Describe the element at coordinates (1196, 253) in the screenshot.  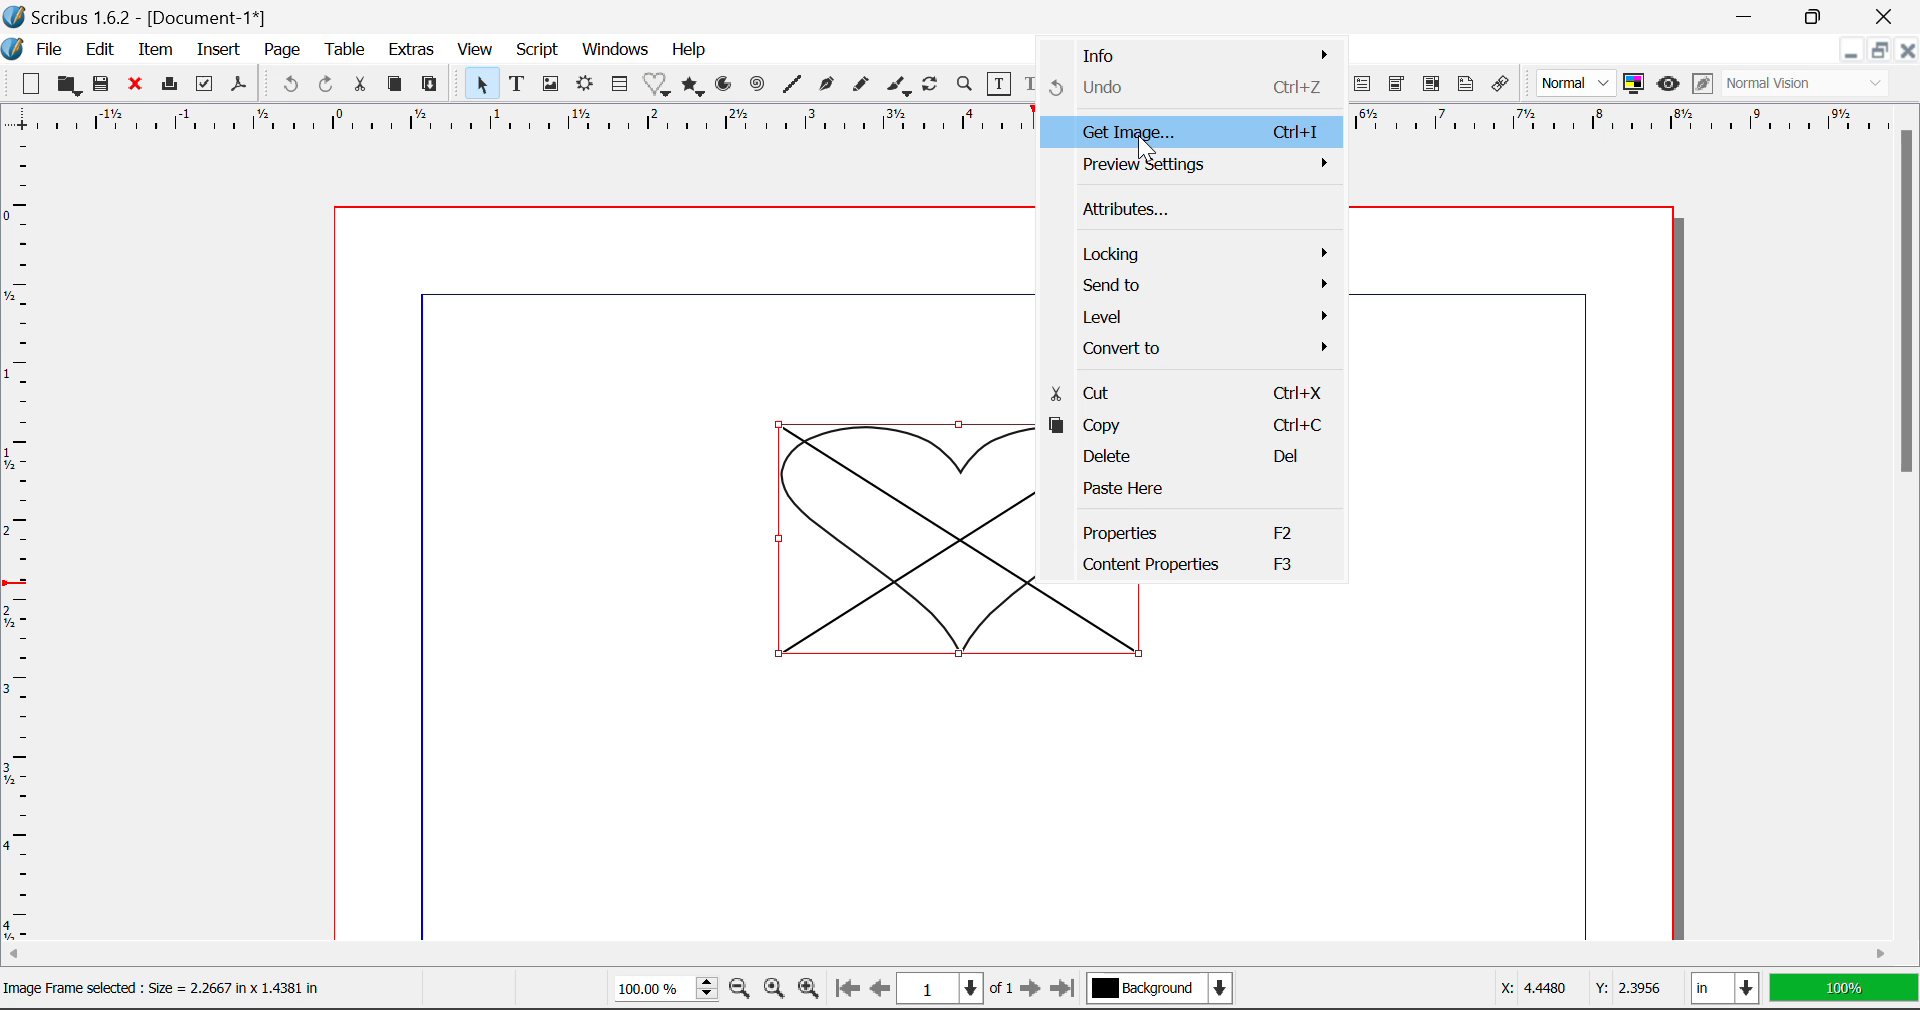
I see `Locking` at that location.